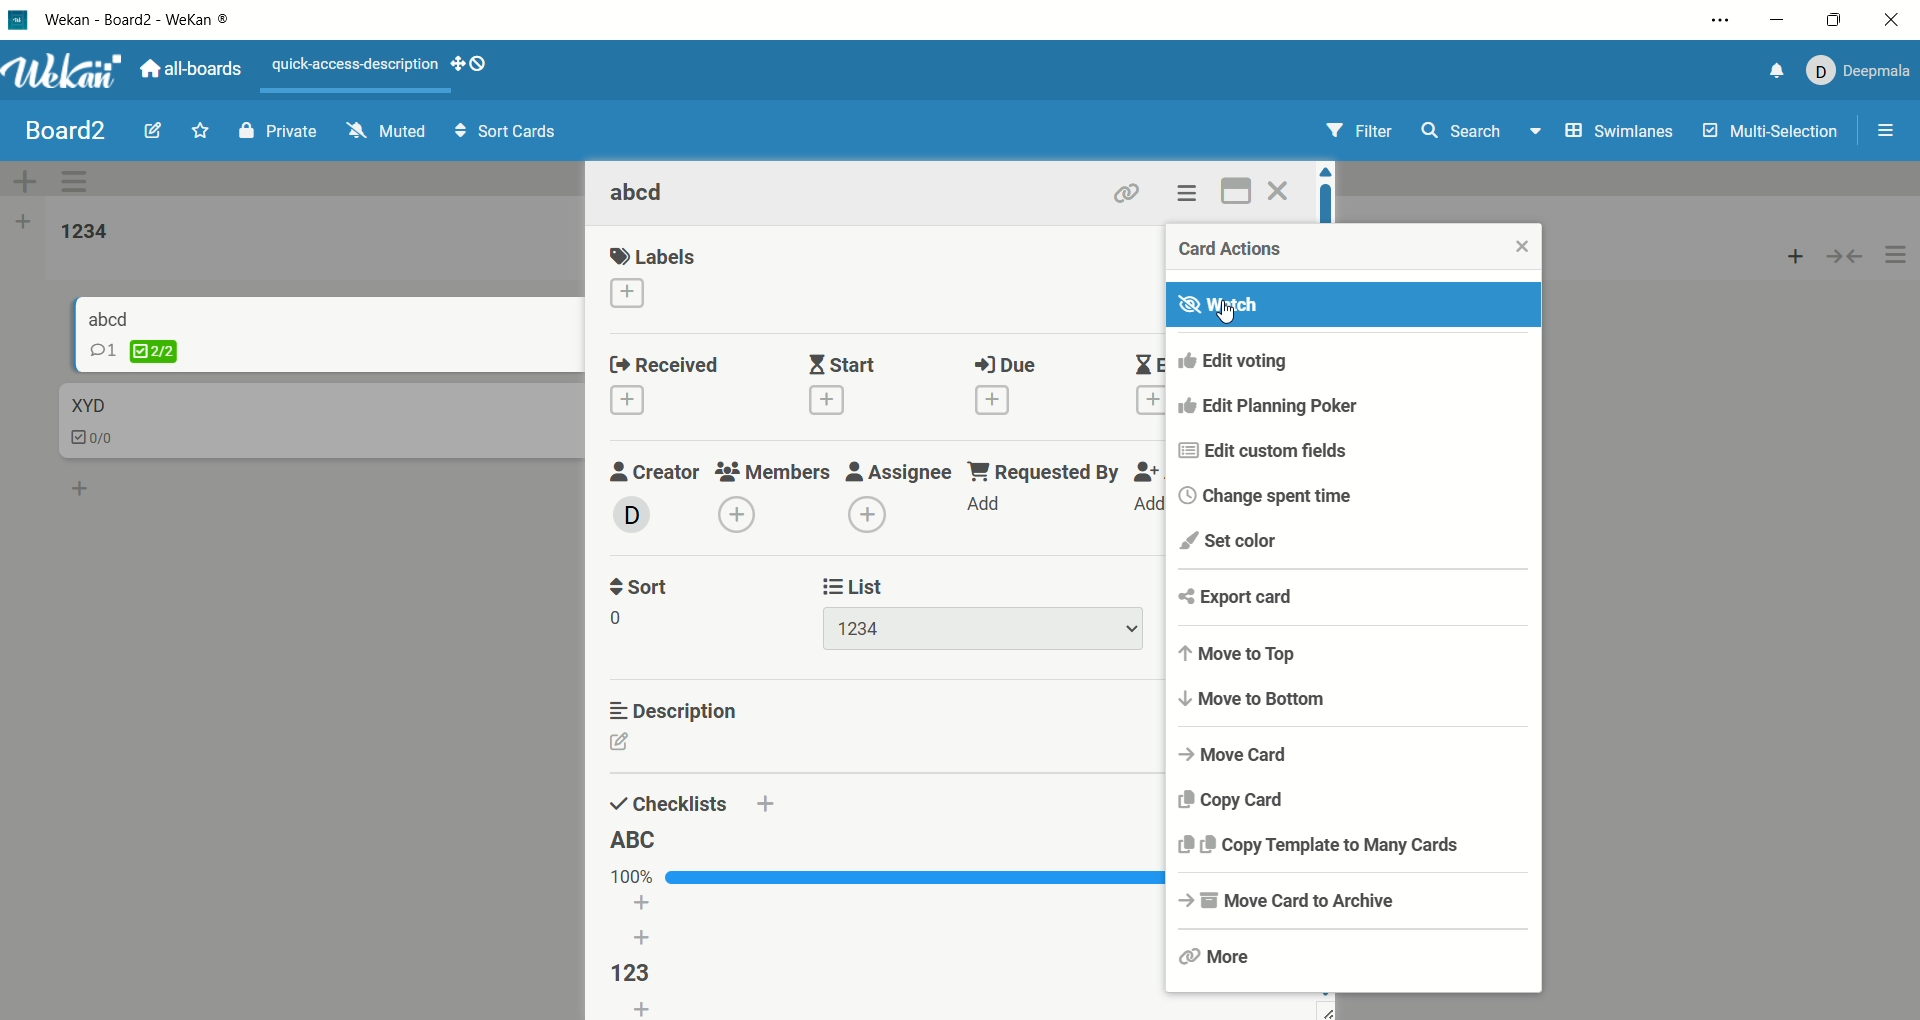 This screenshot has height=1020, width=1920. Describe the element at coordinates (1351, 700) in the screenshot. I see `move to bottom` at that location.